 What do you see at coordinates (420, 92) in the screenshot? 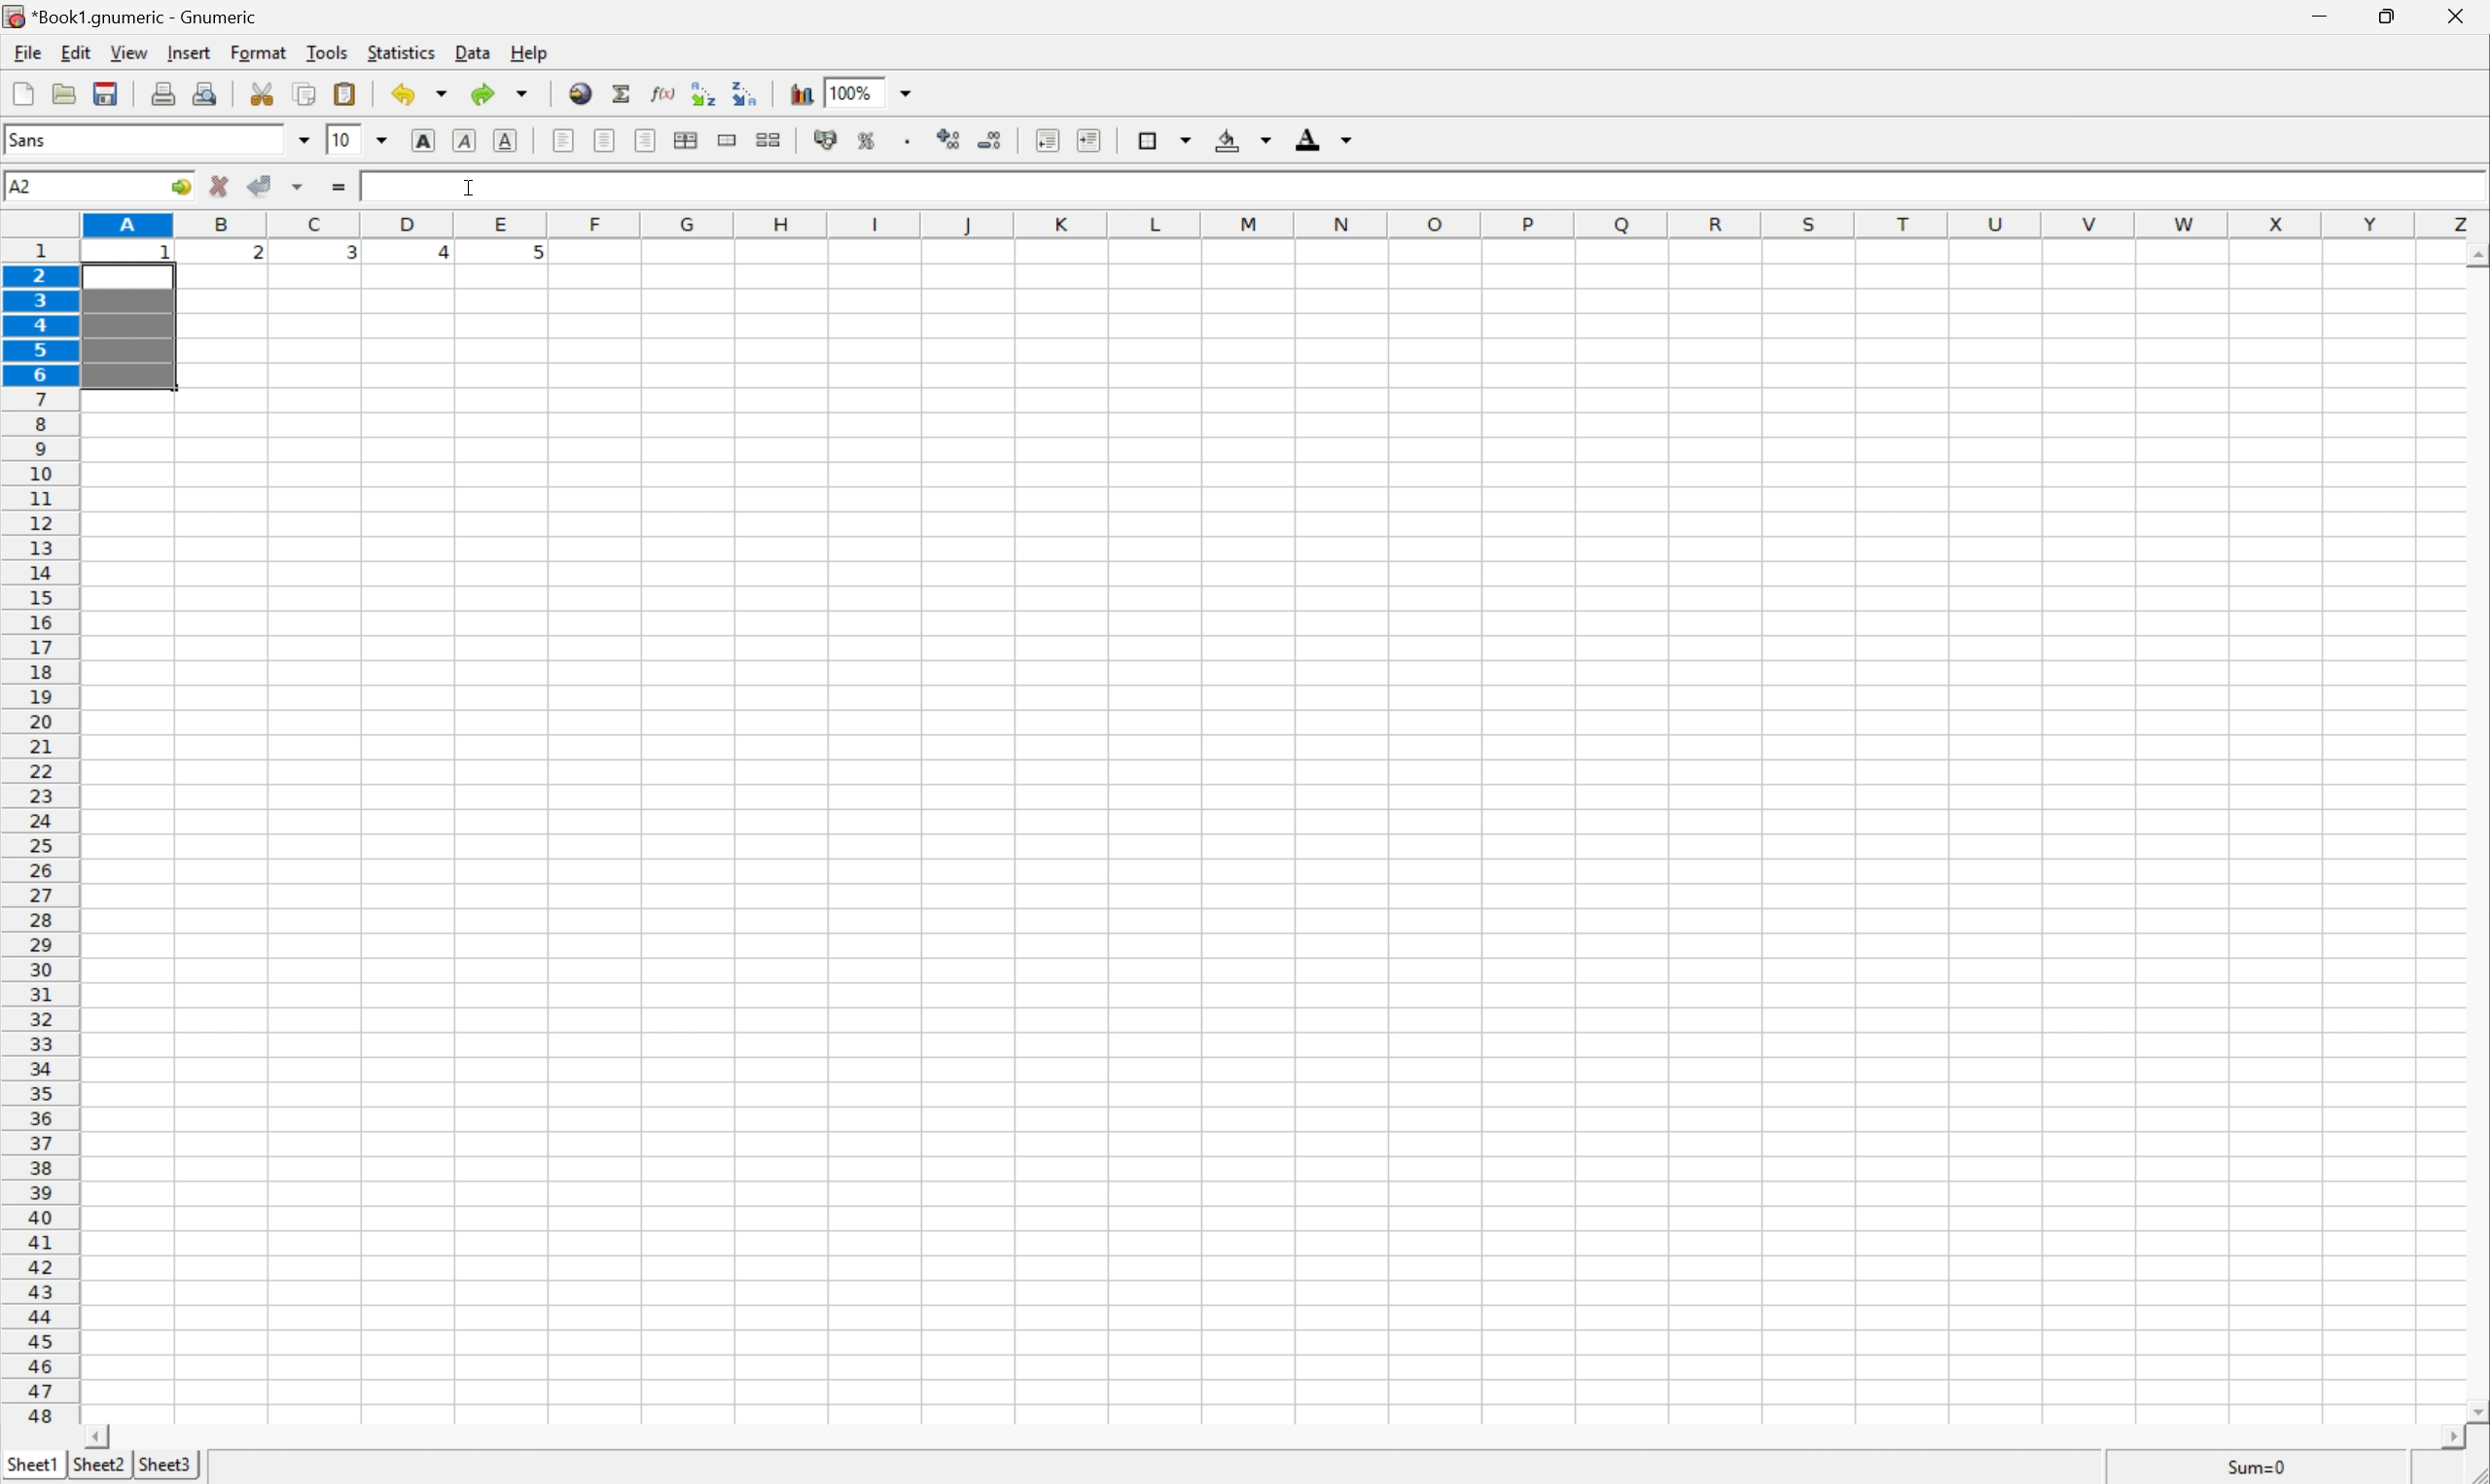
I see `undo` at bounding box center [420, 92].